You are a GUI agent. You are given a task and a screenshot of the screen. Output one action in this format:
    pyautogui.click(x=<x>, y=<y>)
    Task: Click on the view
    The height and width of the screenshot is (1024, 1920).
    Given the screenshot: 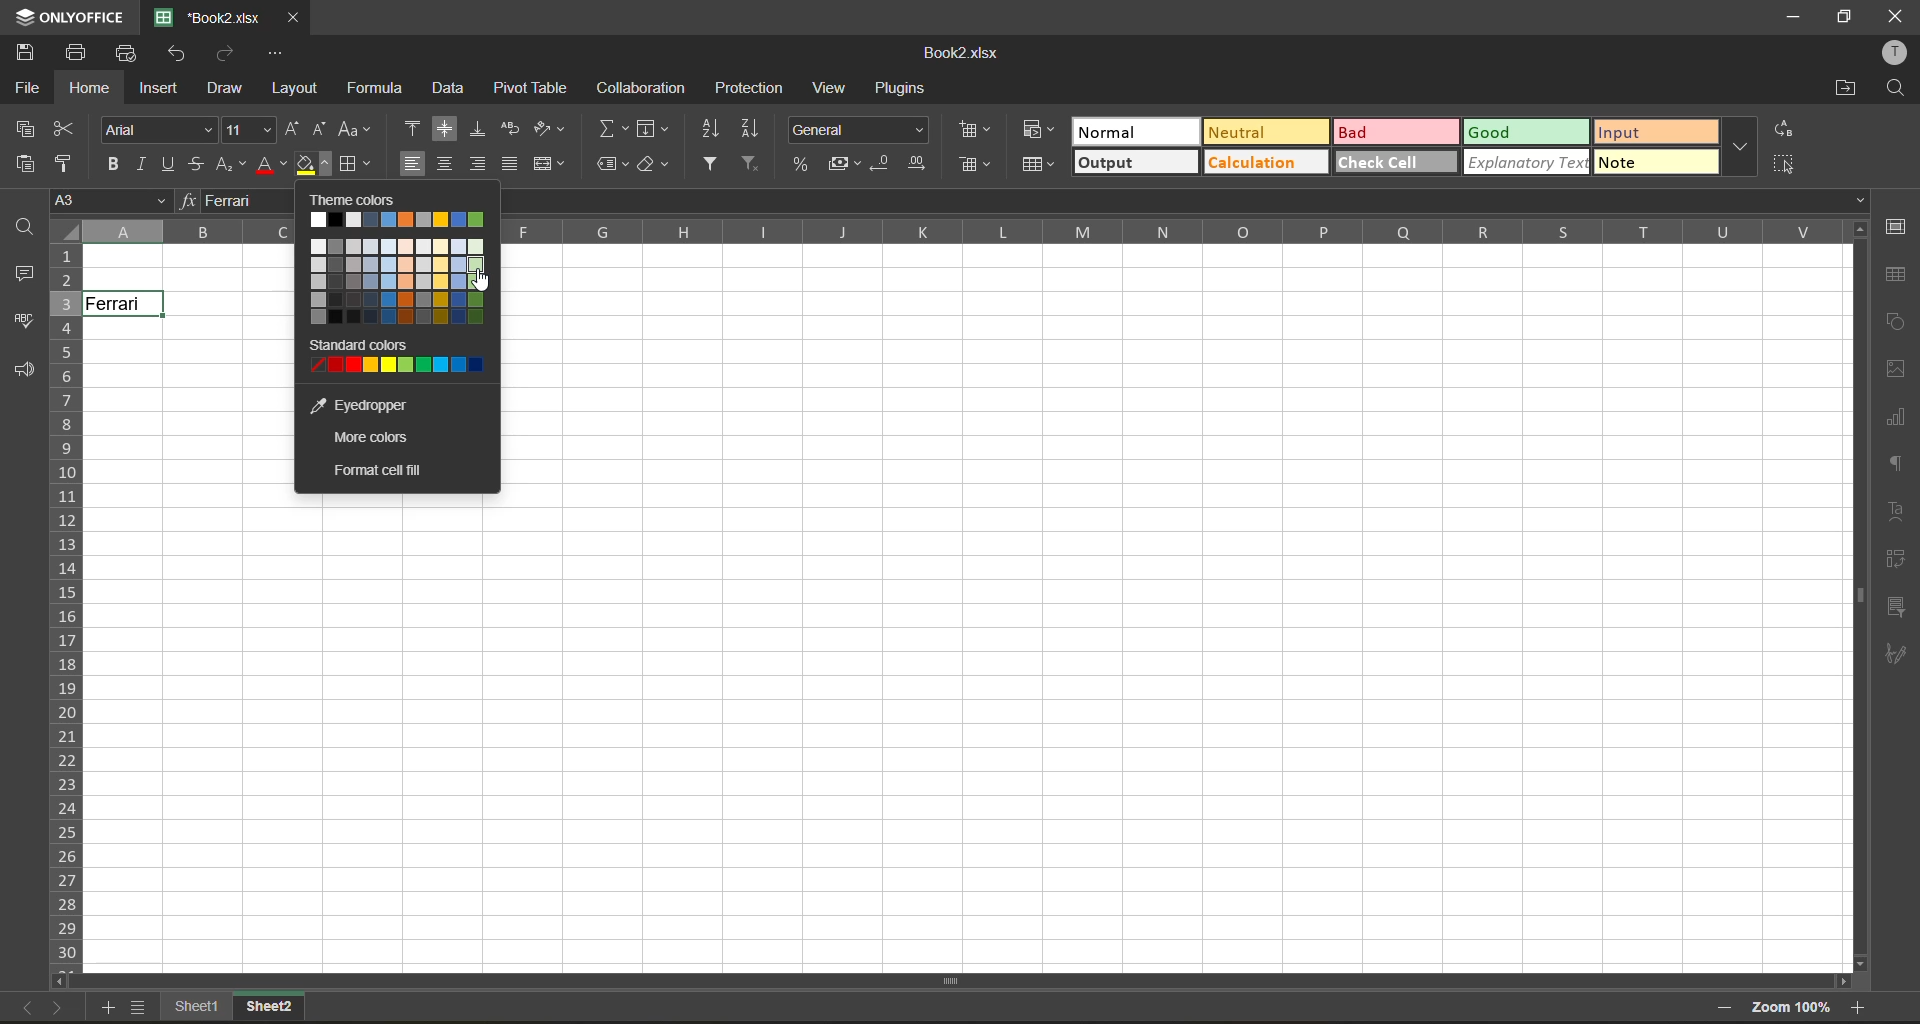 What is the action you would take?
    pyautogui.click(x=835, y=86)
    